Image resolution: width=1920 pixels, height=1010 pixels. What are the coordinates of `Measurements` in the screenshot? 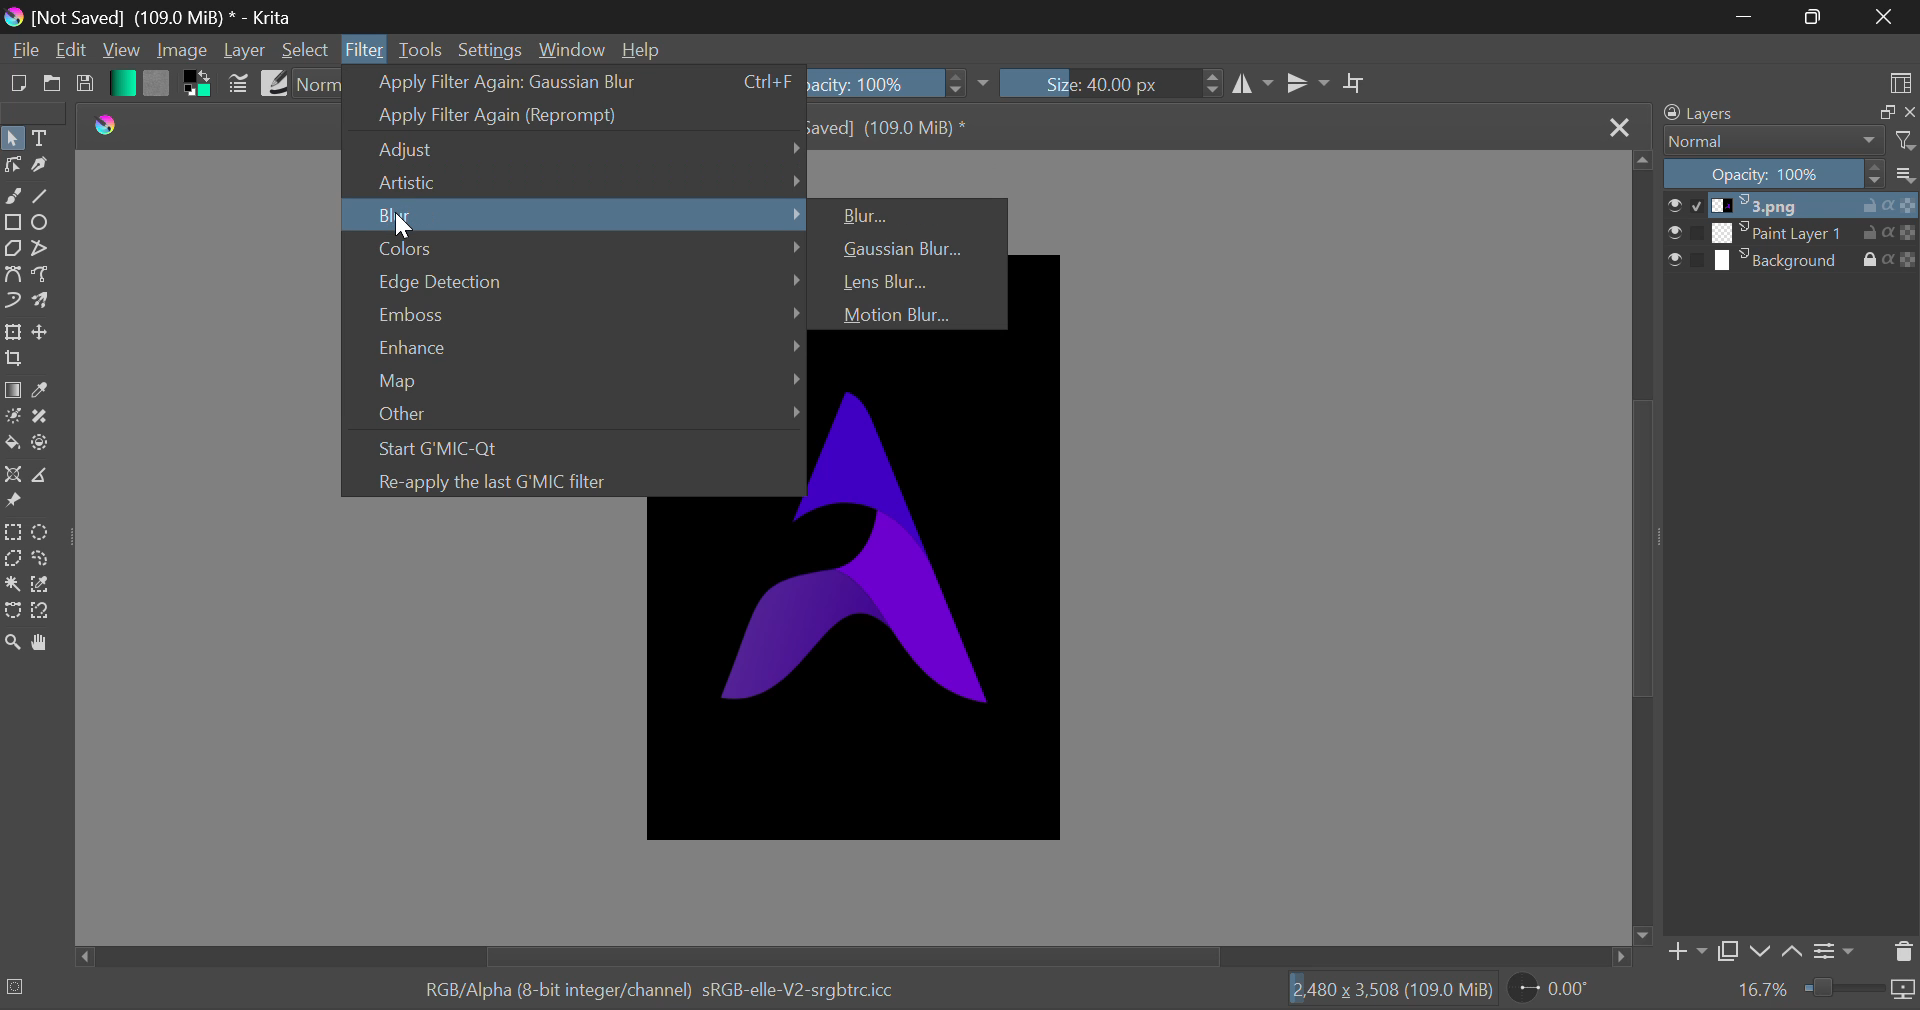 It's located at (46, 475).